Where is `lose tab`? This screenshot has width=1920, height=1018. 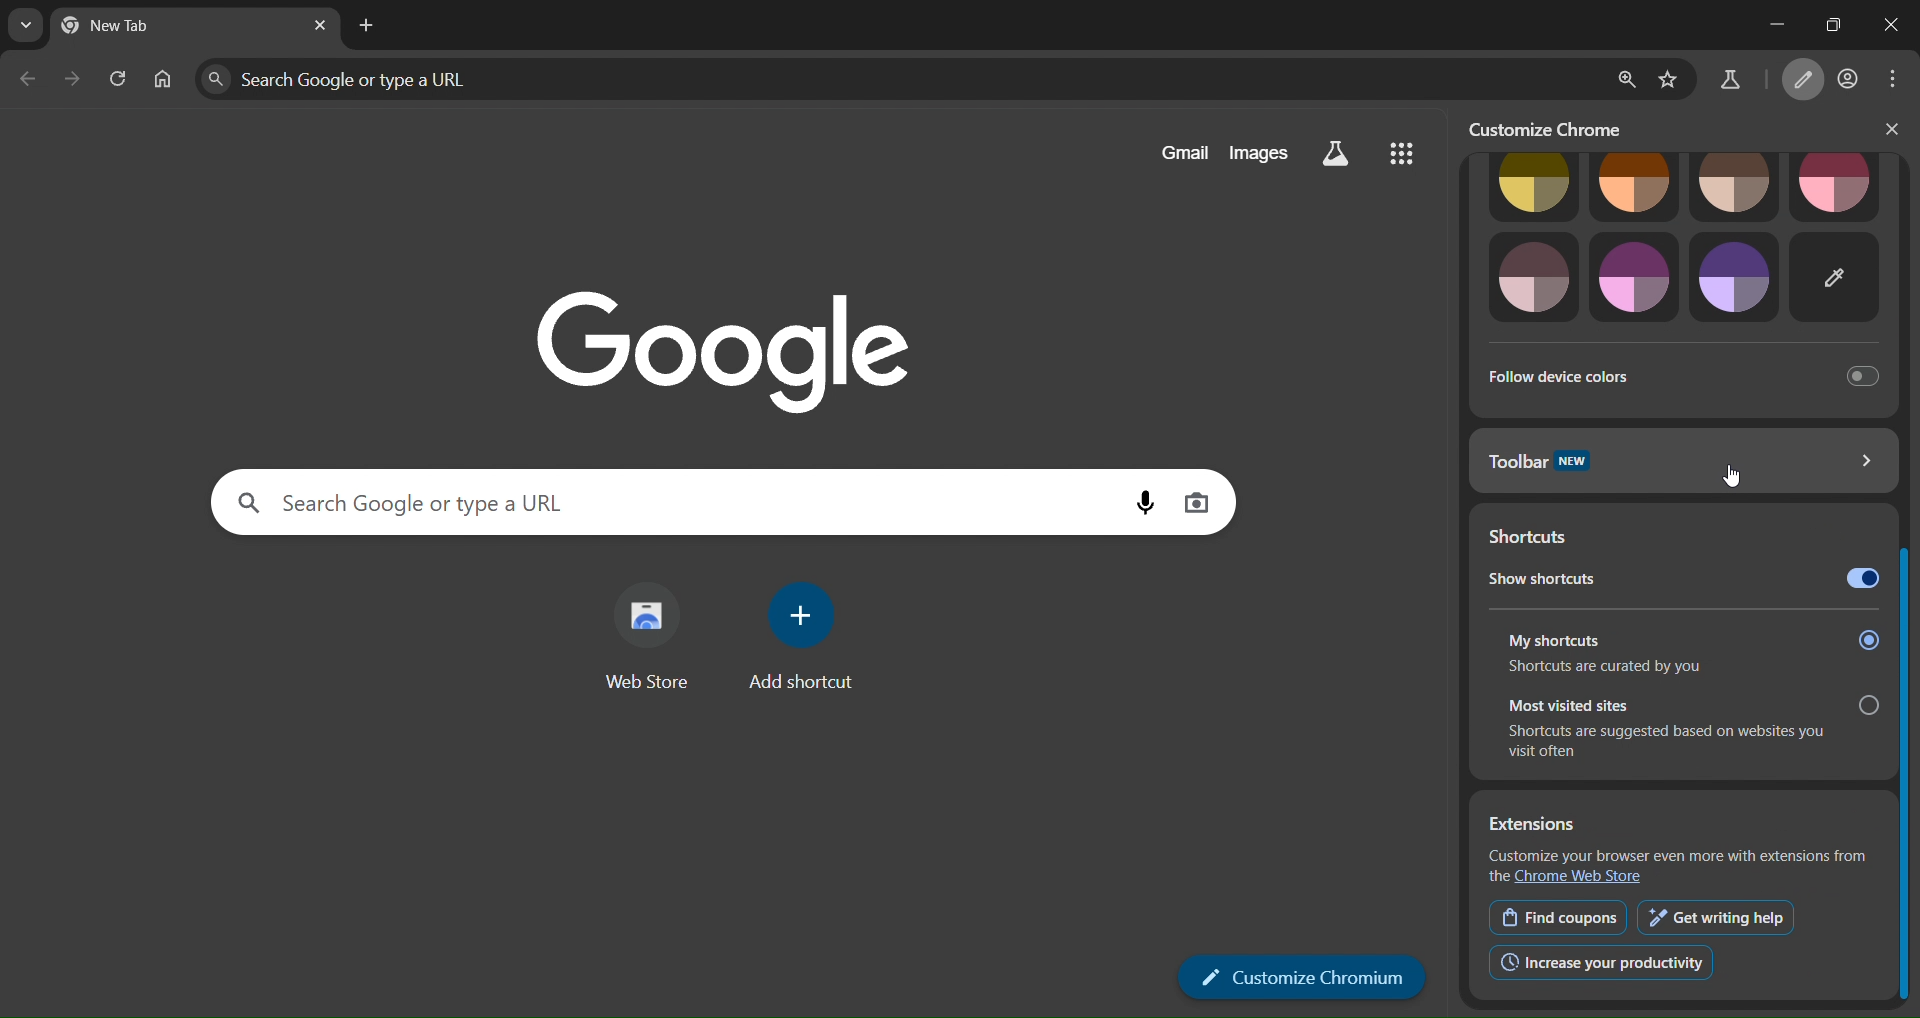
lose tab is located at coordinates (317, 26).